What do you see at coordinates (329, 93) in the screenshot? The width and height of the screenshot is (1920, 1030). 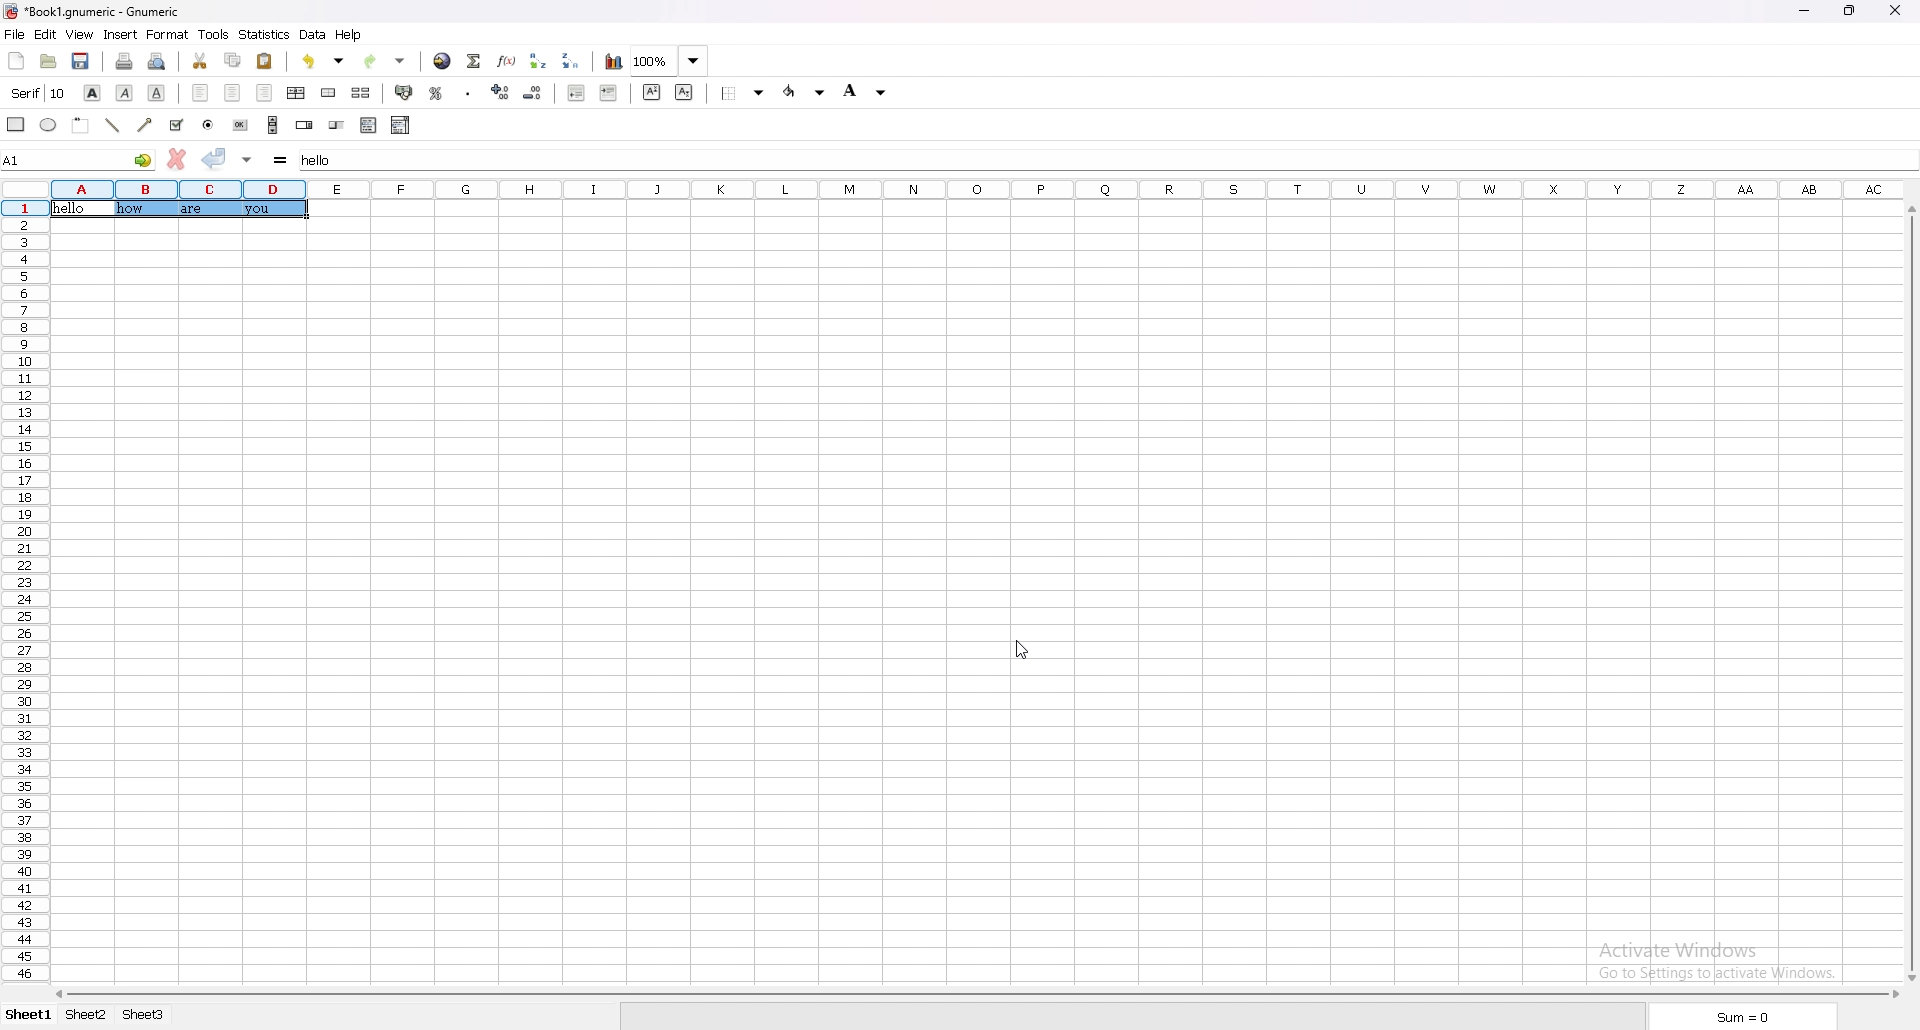 I see `merge cells` at bounding box center [329, 93].